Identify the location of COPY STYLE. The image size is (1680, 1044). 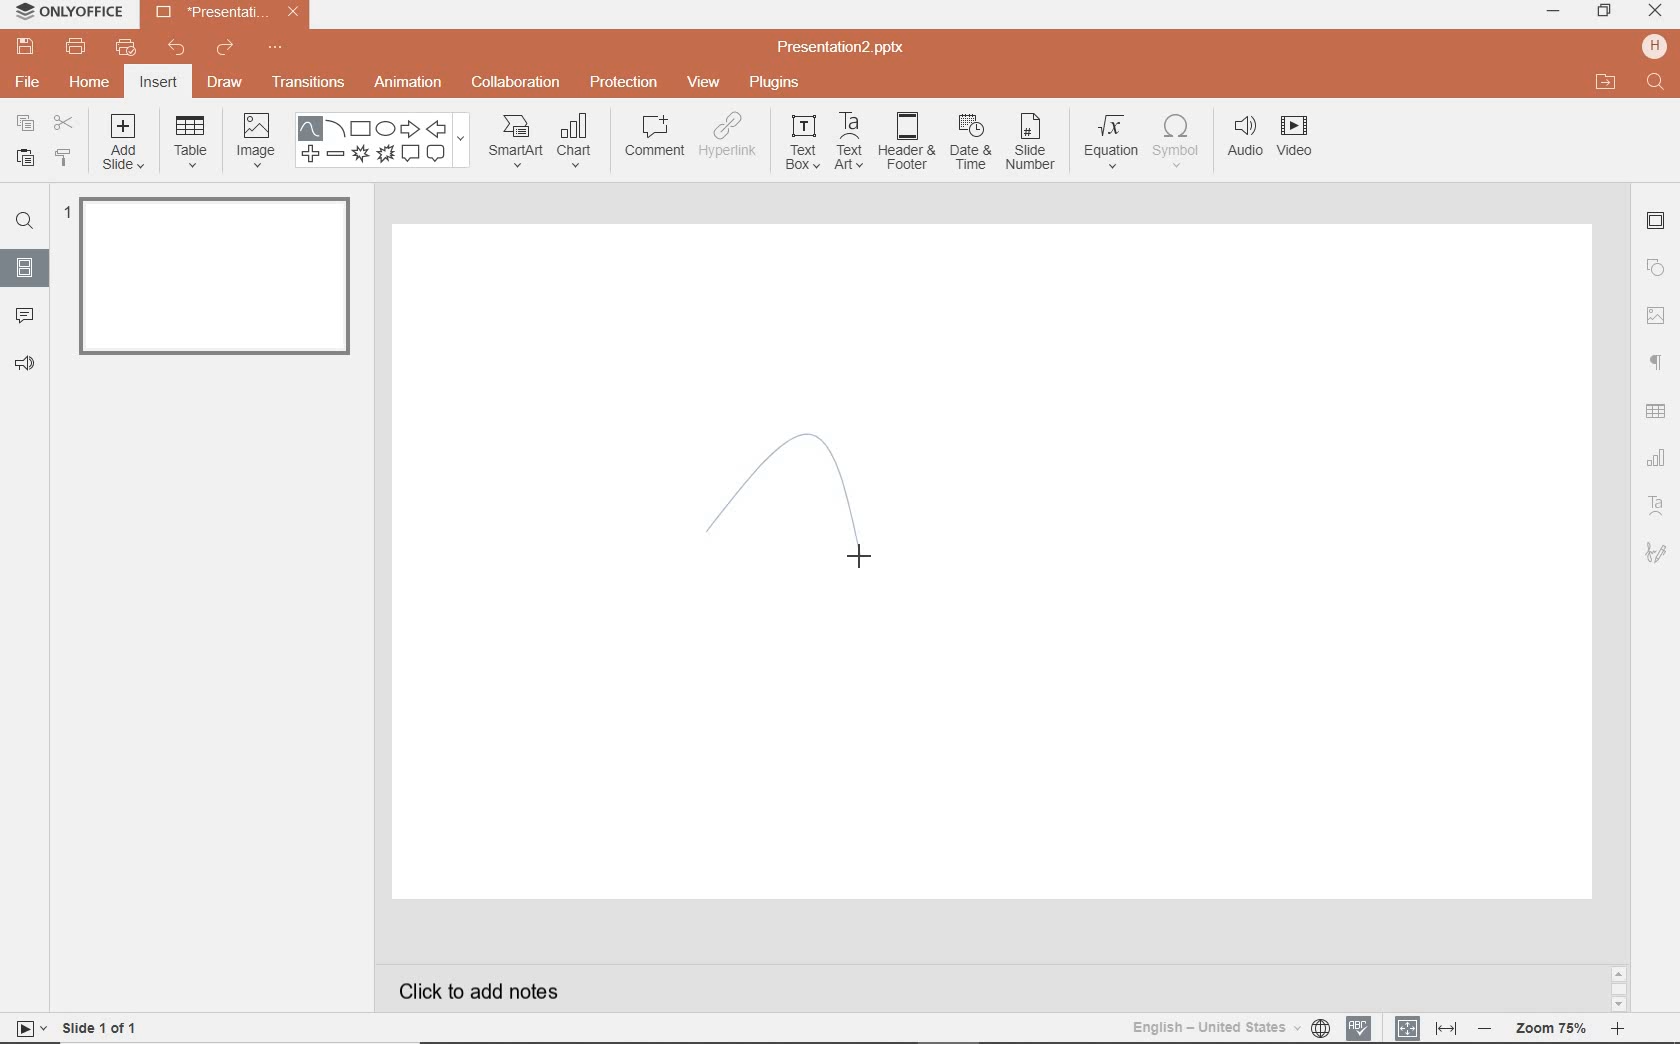
(62, 157).